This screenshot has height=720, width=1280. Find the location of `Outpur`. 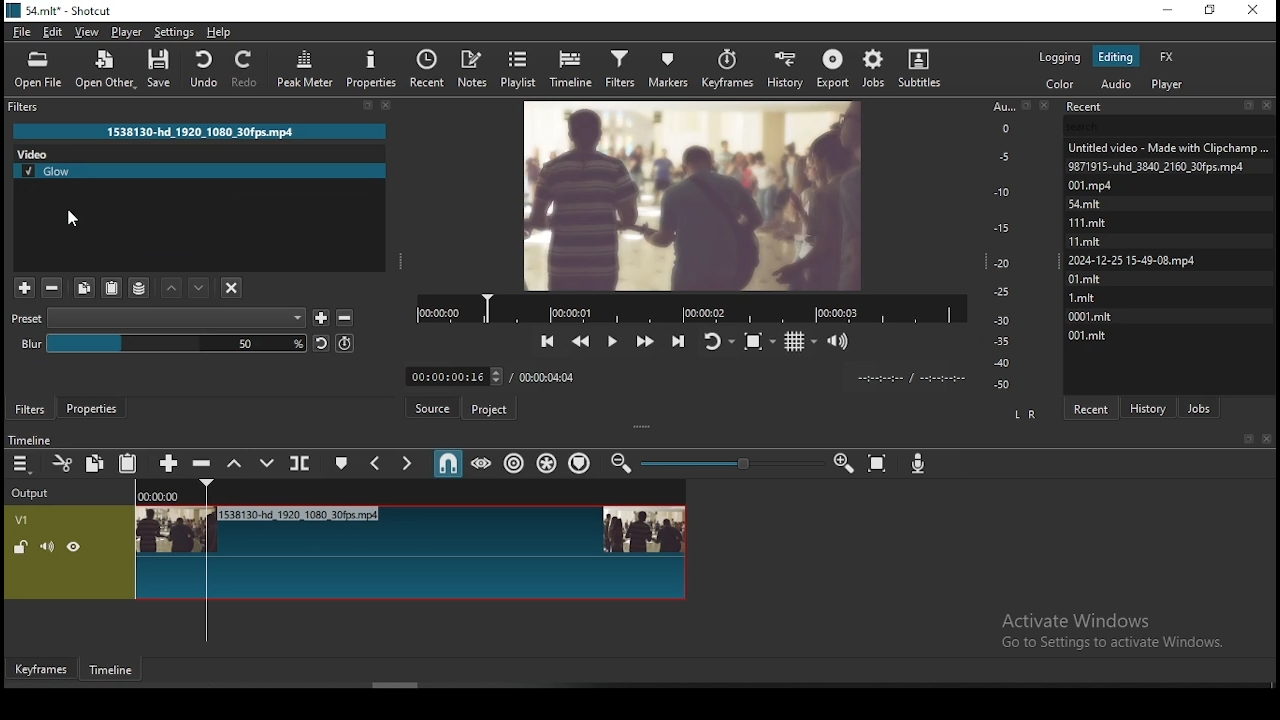

Outpur is located at coordinates (35, 493).